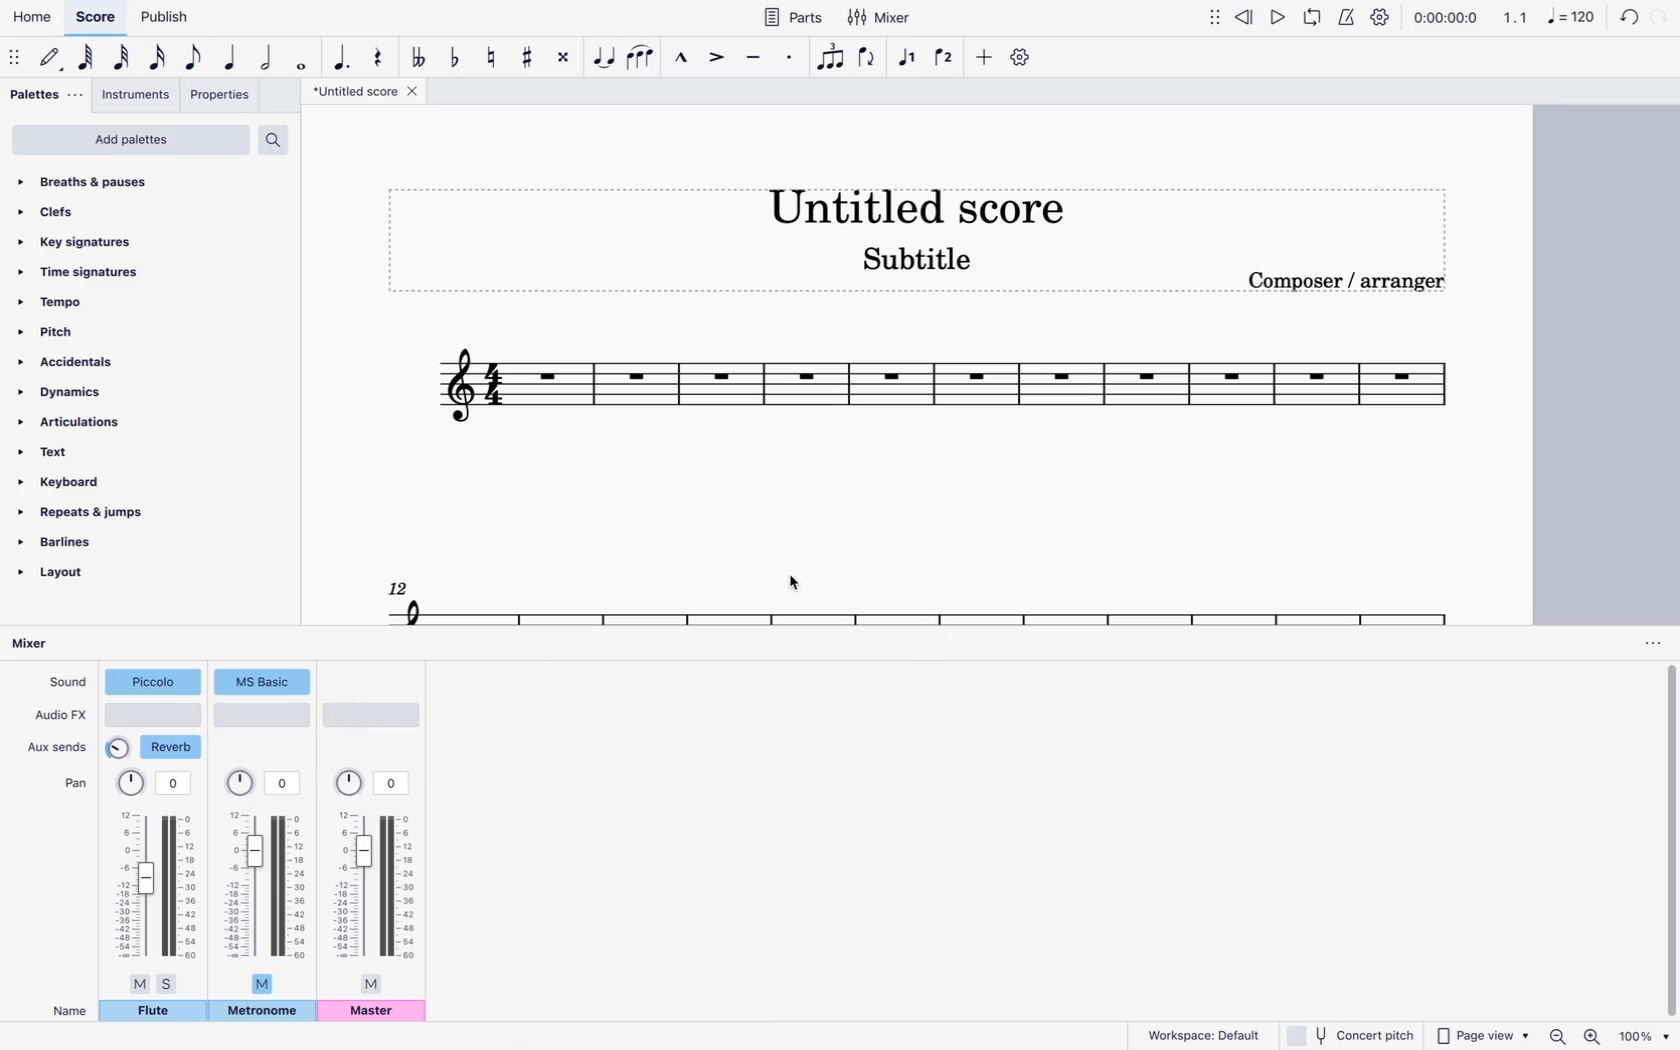  Describe the element at coordinates (195, 60) in the screenshot. I see `eight note` at that location.